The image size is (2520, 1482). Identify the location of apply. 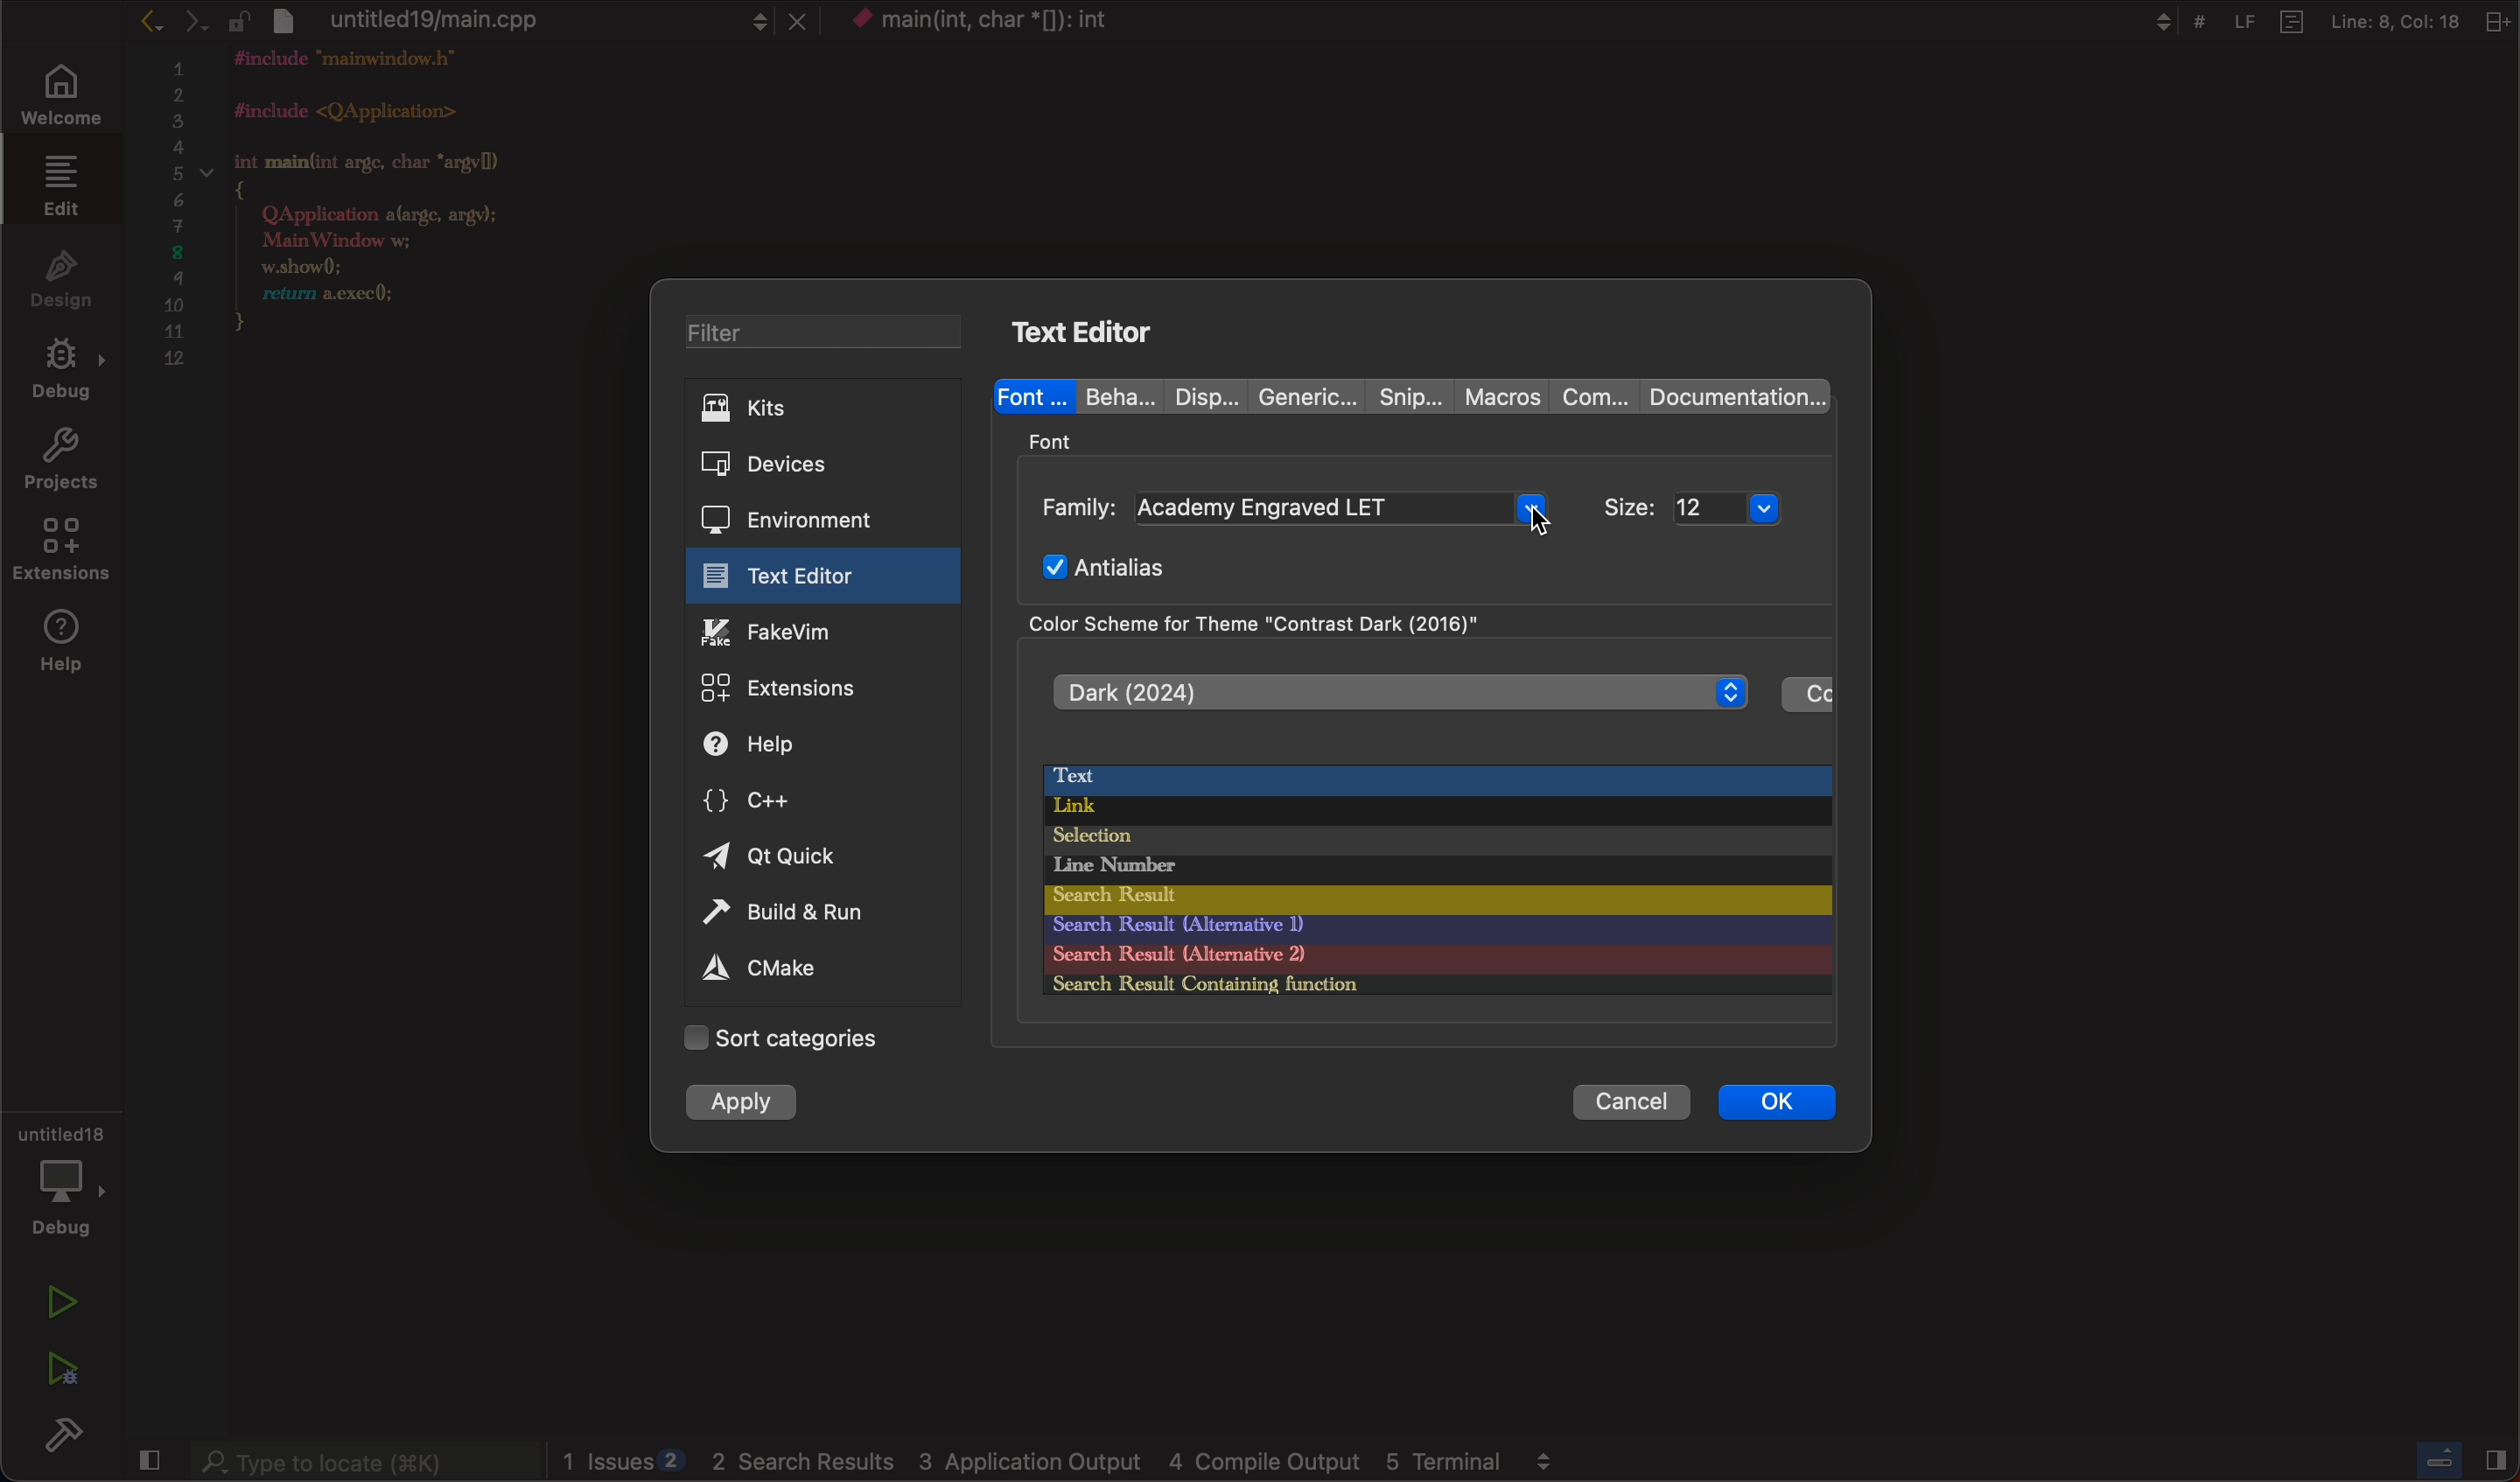
(740, 1102).